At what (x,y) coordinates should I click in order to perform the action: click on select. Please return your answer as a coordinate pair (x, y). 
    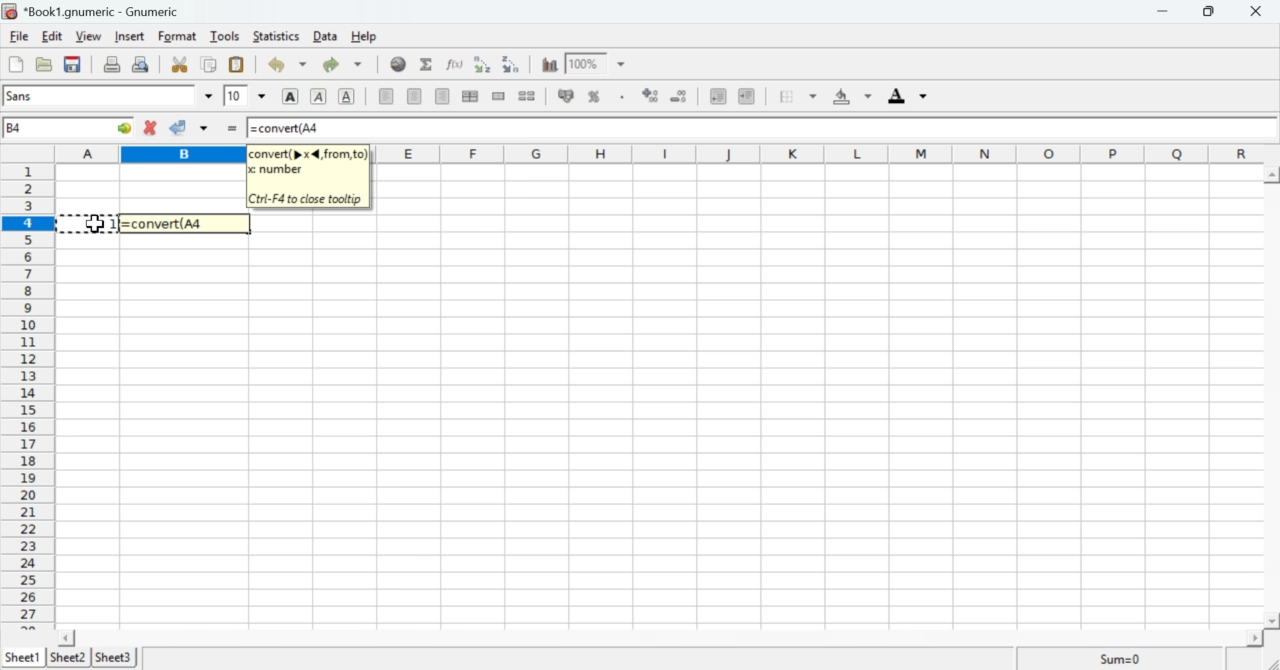
    Looking at the image, I should click on (85, 224).